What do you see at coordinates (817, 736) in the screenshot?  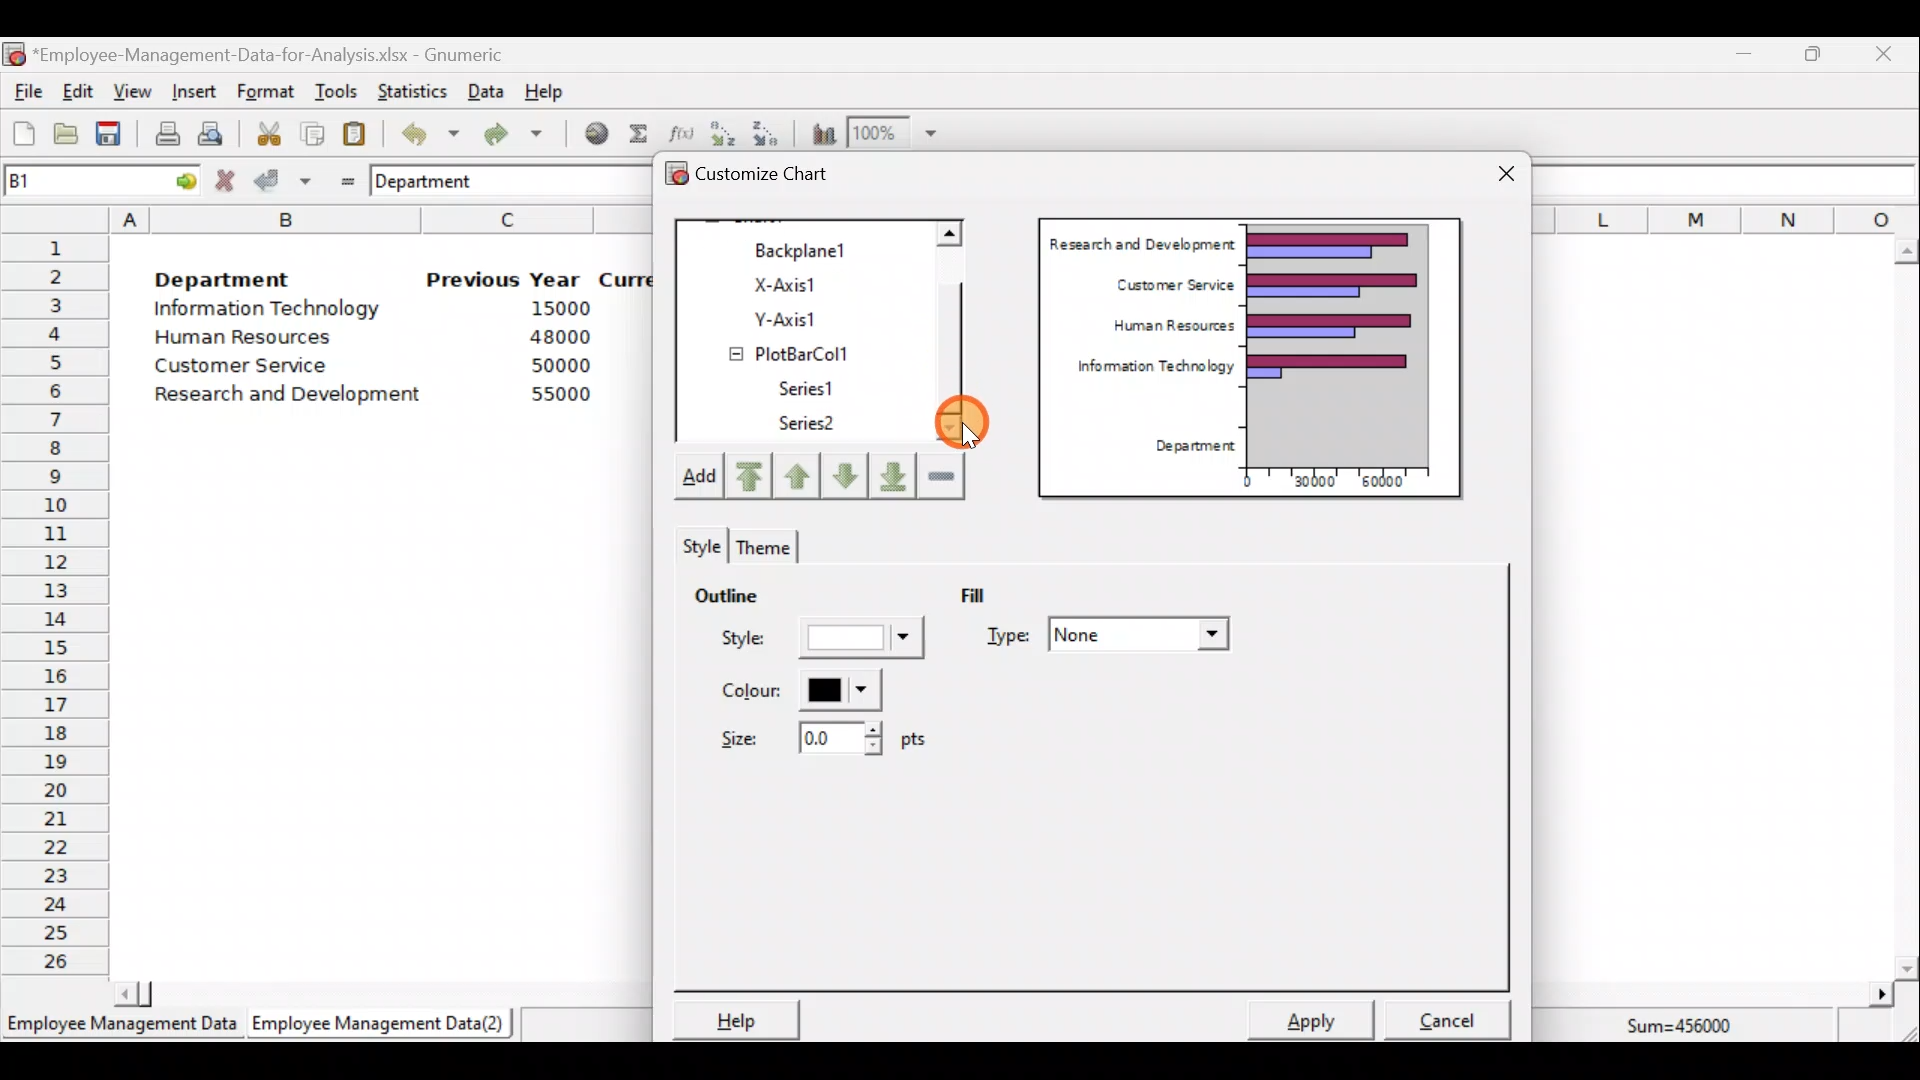 I see `Size` at bounding box center [817, 736].